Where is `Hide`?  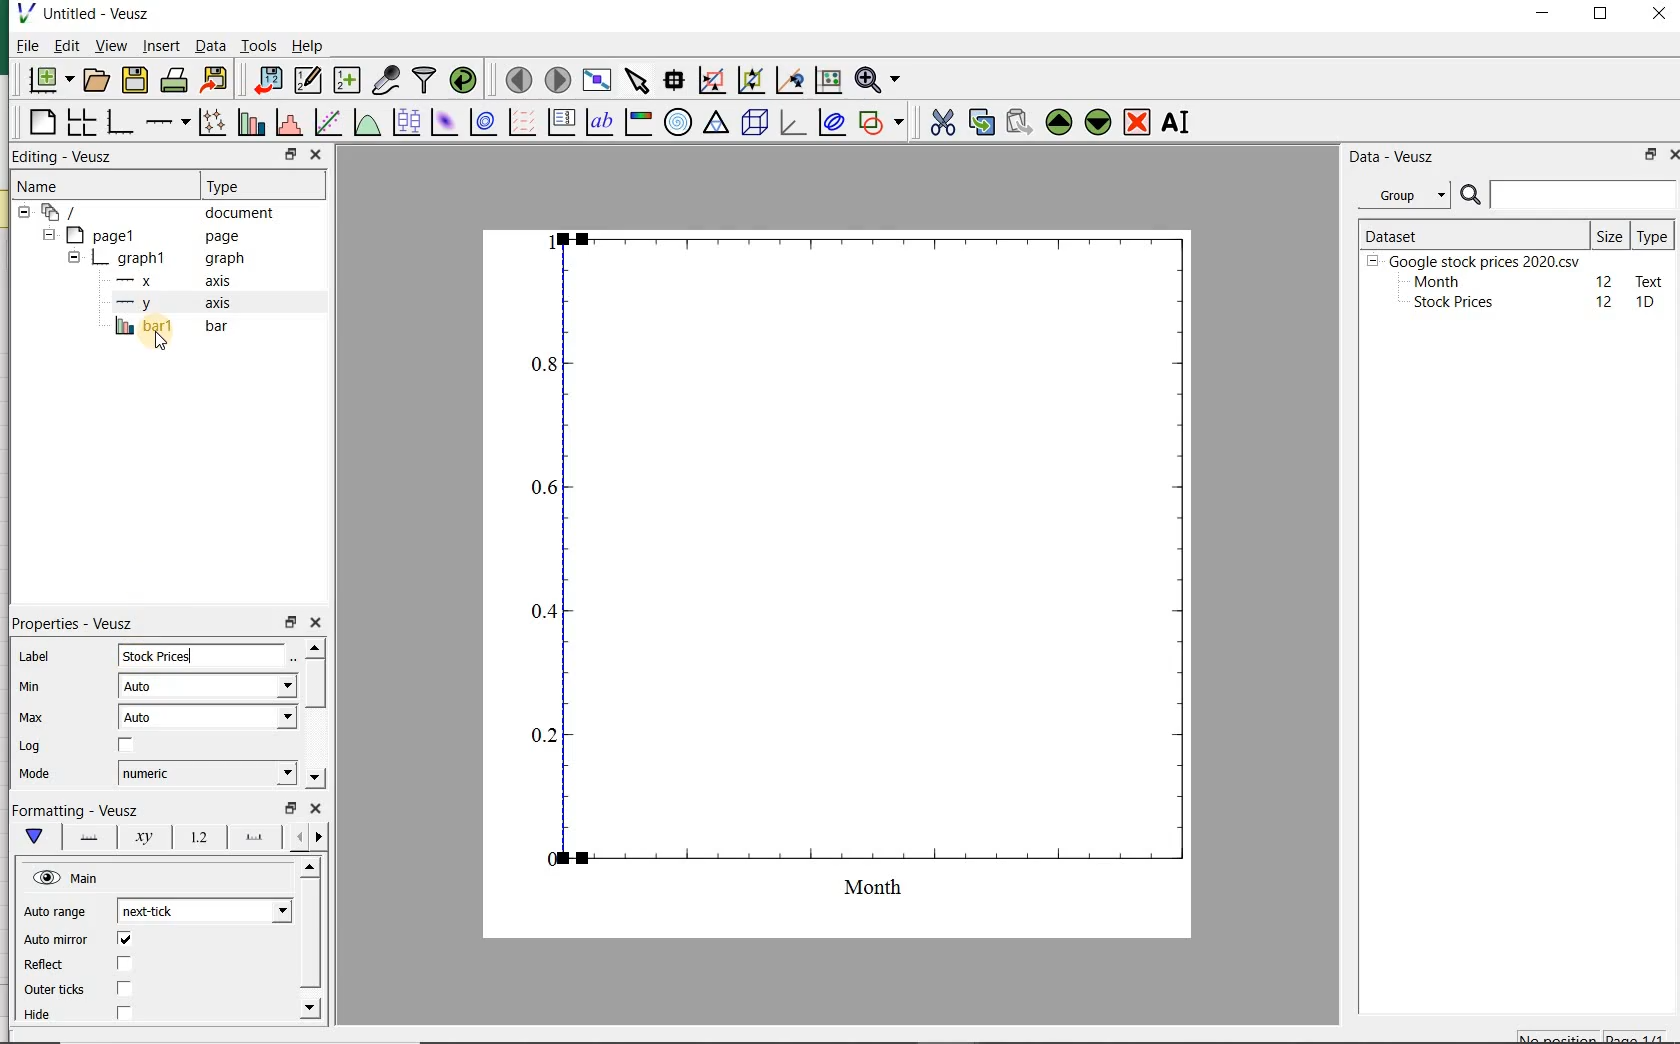
Hide is located at coordinates (42, 1019).